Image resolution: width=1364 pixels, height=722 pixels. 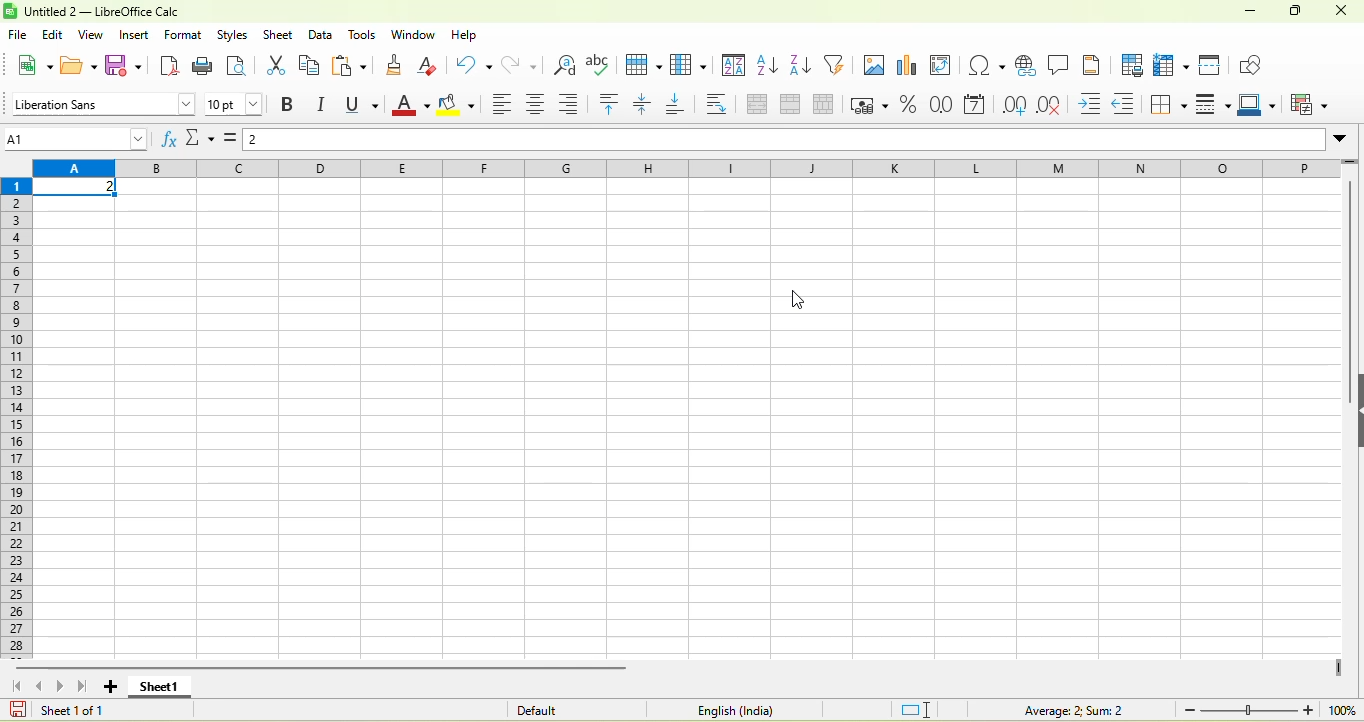 I want to click on scroll to previous sheet, so click(x=41, y=687).